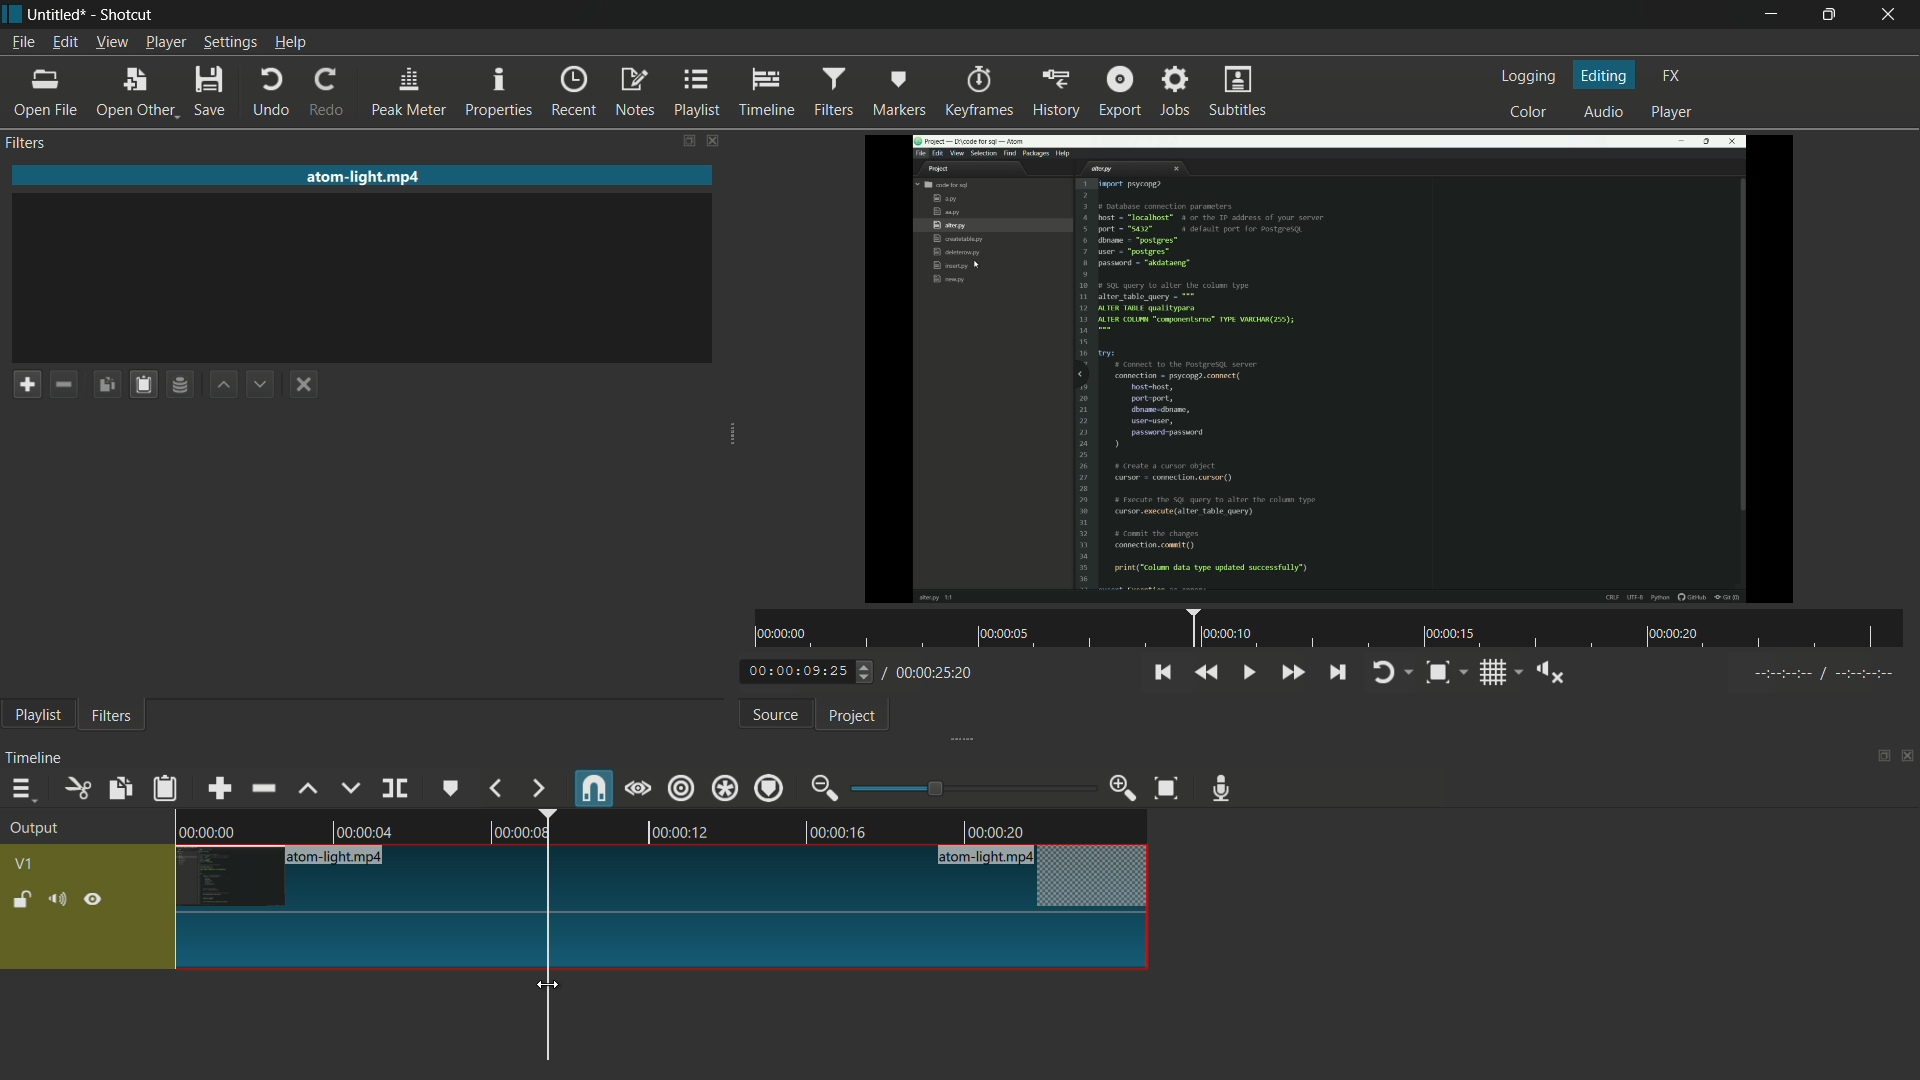 Image resolution: width=1920 pixels, height=1080 pixels. I want to click on keyframes, so click(976, 92).